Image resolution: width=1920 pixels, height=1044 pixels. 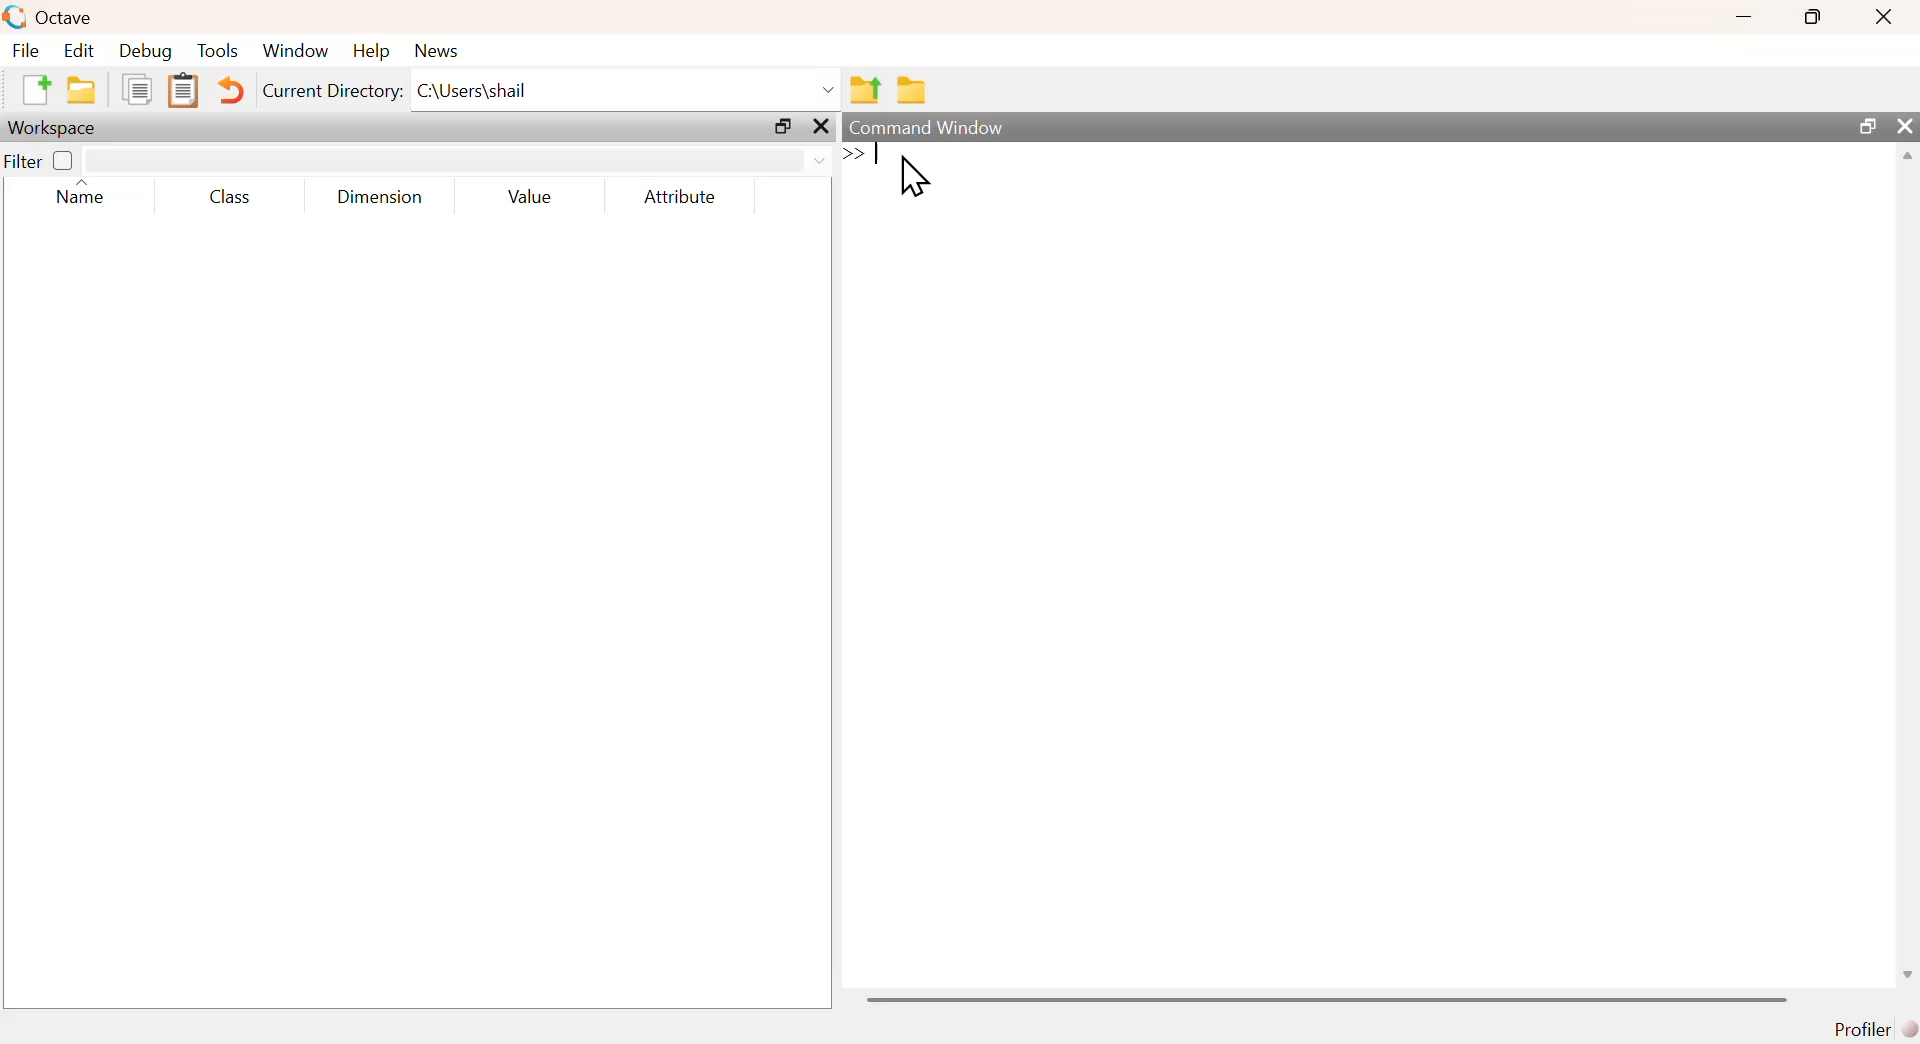 What do you see at coordinates (183, 92) in the screenshot?
I see `paste` at bounding box center [183, 92].